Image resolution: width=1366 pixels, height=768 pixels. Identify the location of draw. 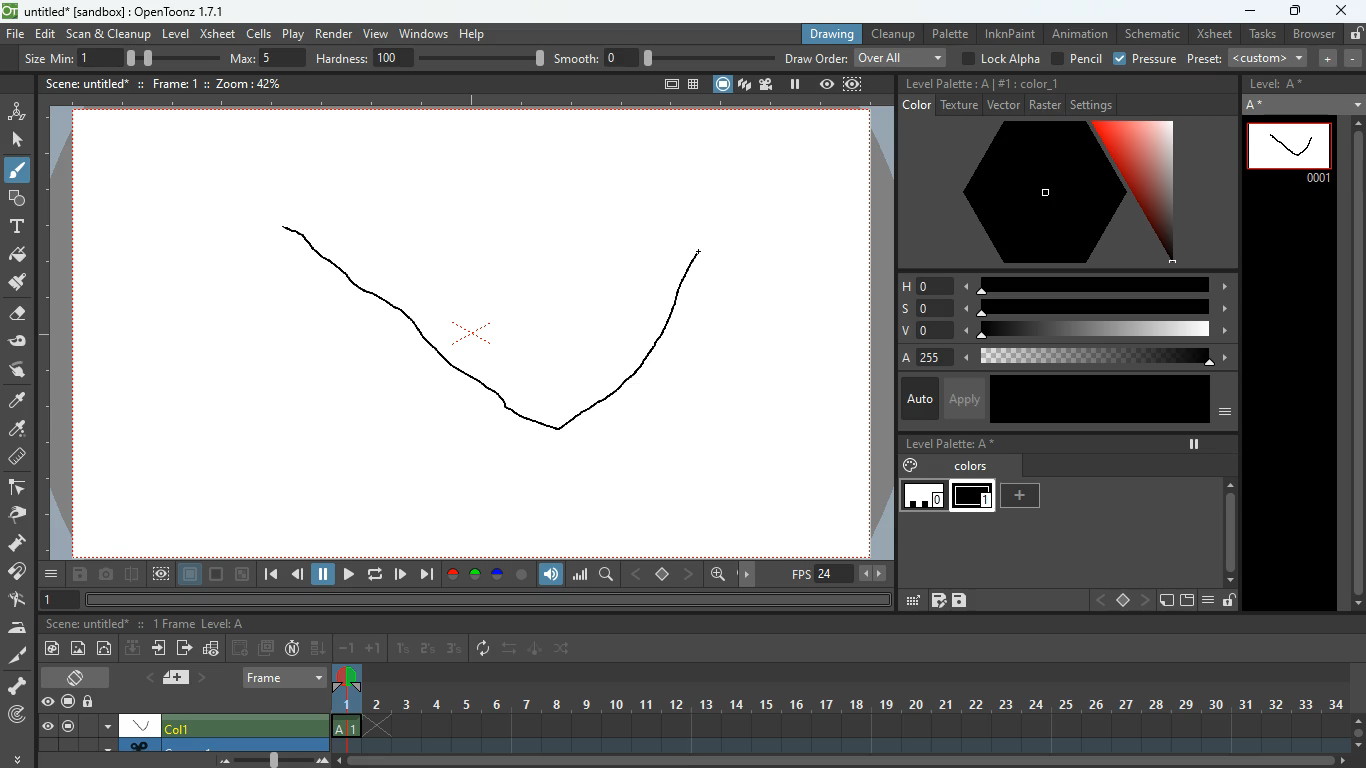
(499, 329).